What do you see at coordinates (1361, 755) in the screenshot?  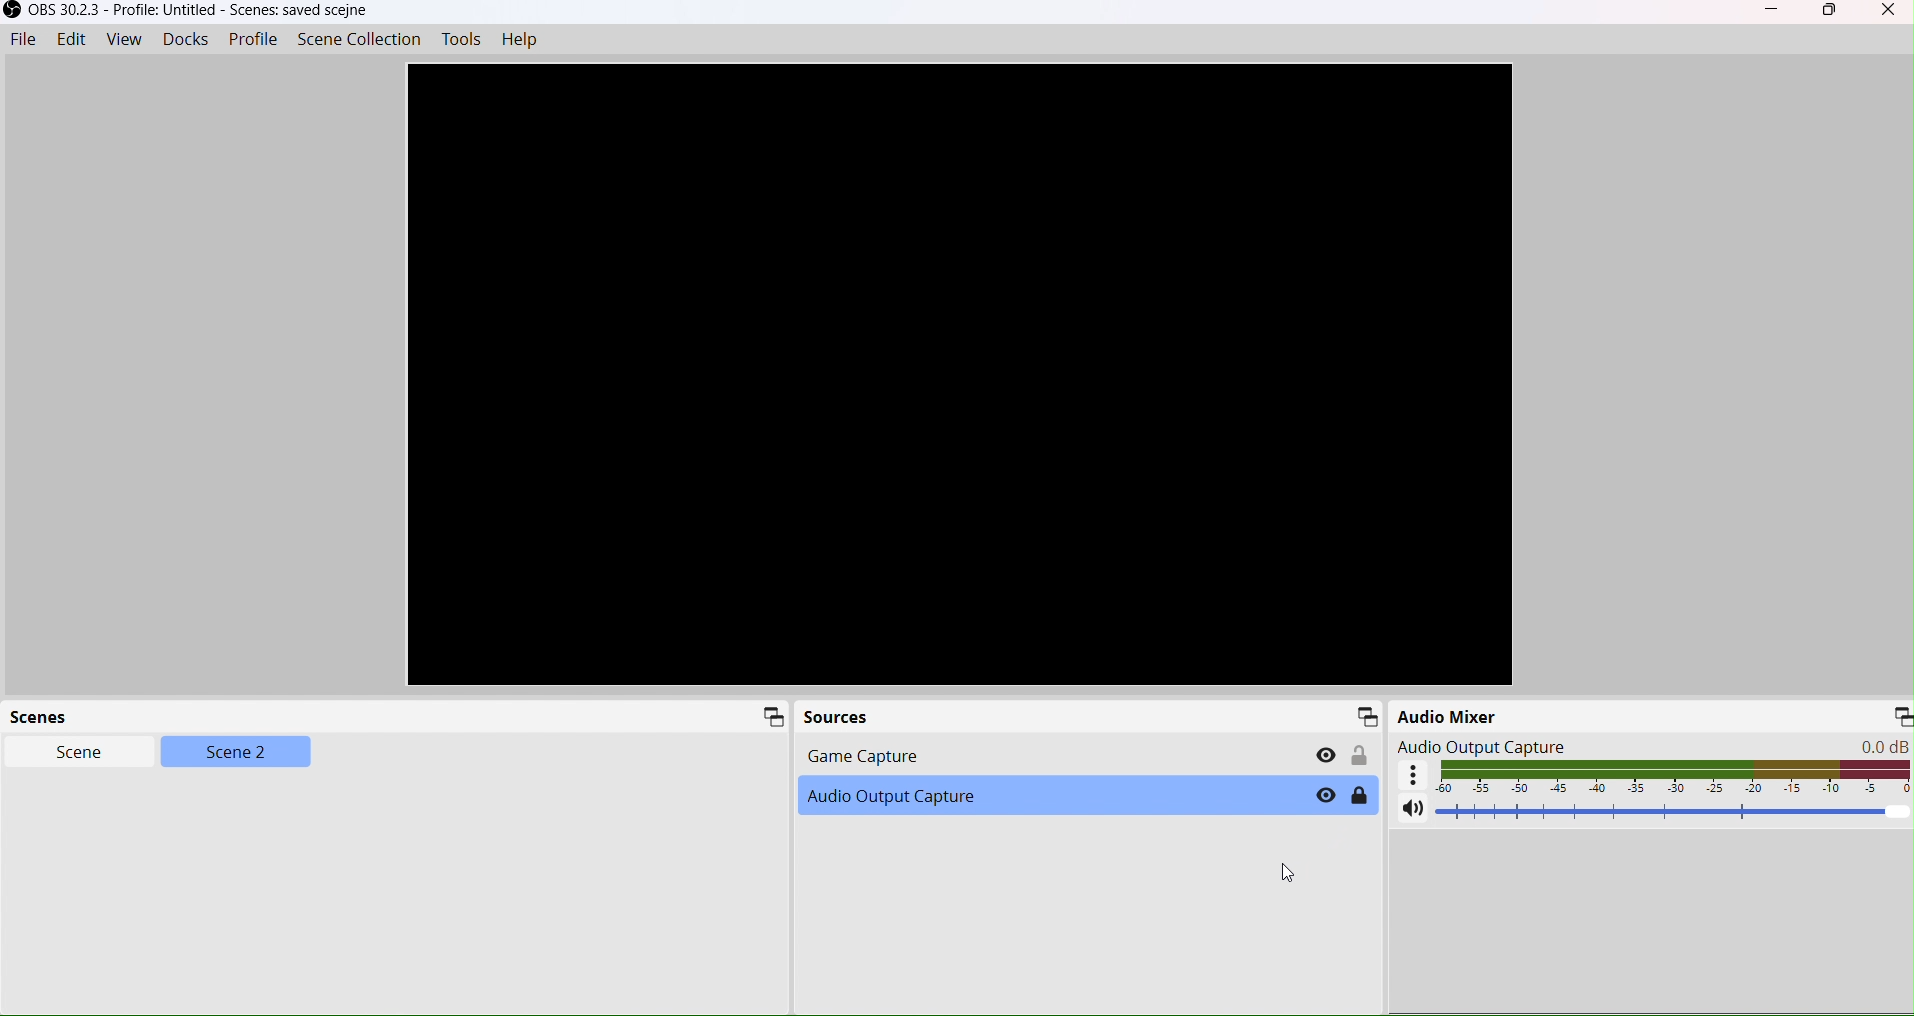 I see `Lock` at bounding box center [1361, 755].